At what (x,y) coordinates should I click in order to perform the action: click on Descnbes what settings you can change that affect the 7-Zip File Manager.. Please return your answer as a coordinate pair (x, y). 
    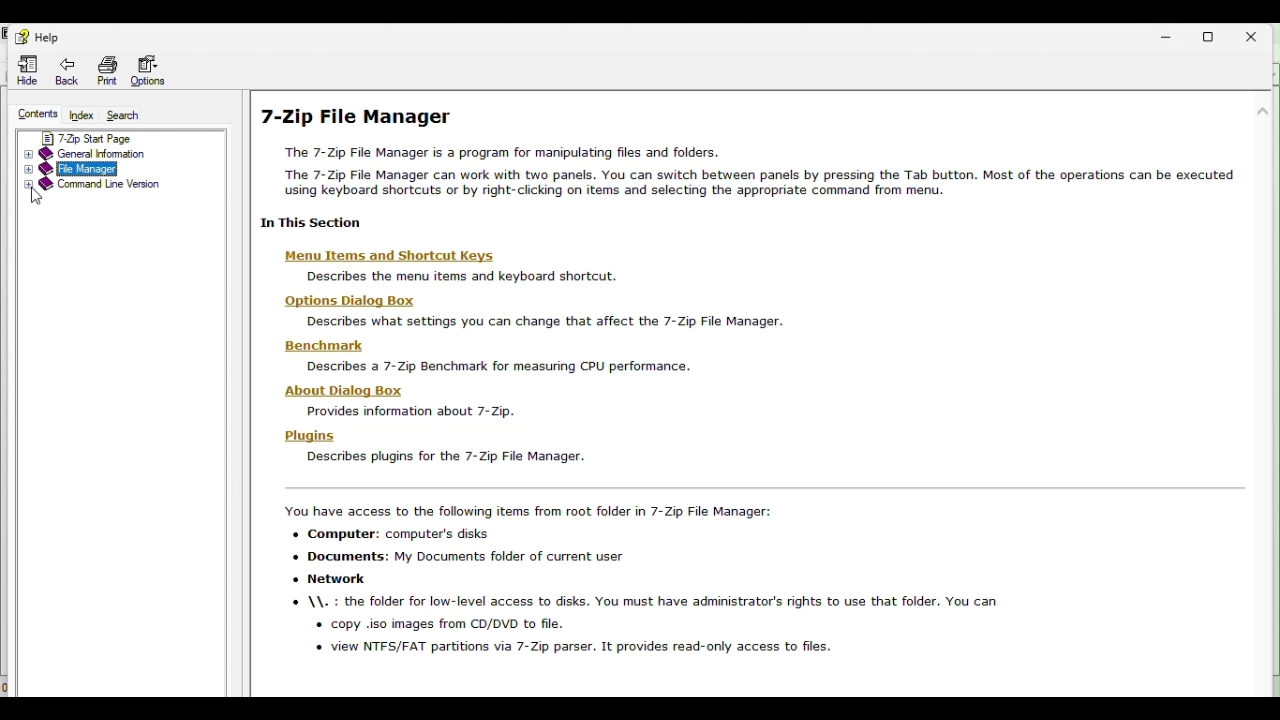
    Looking at the image, I should click on (541, 323).